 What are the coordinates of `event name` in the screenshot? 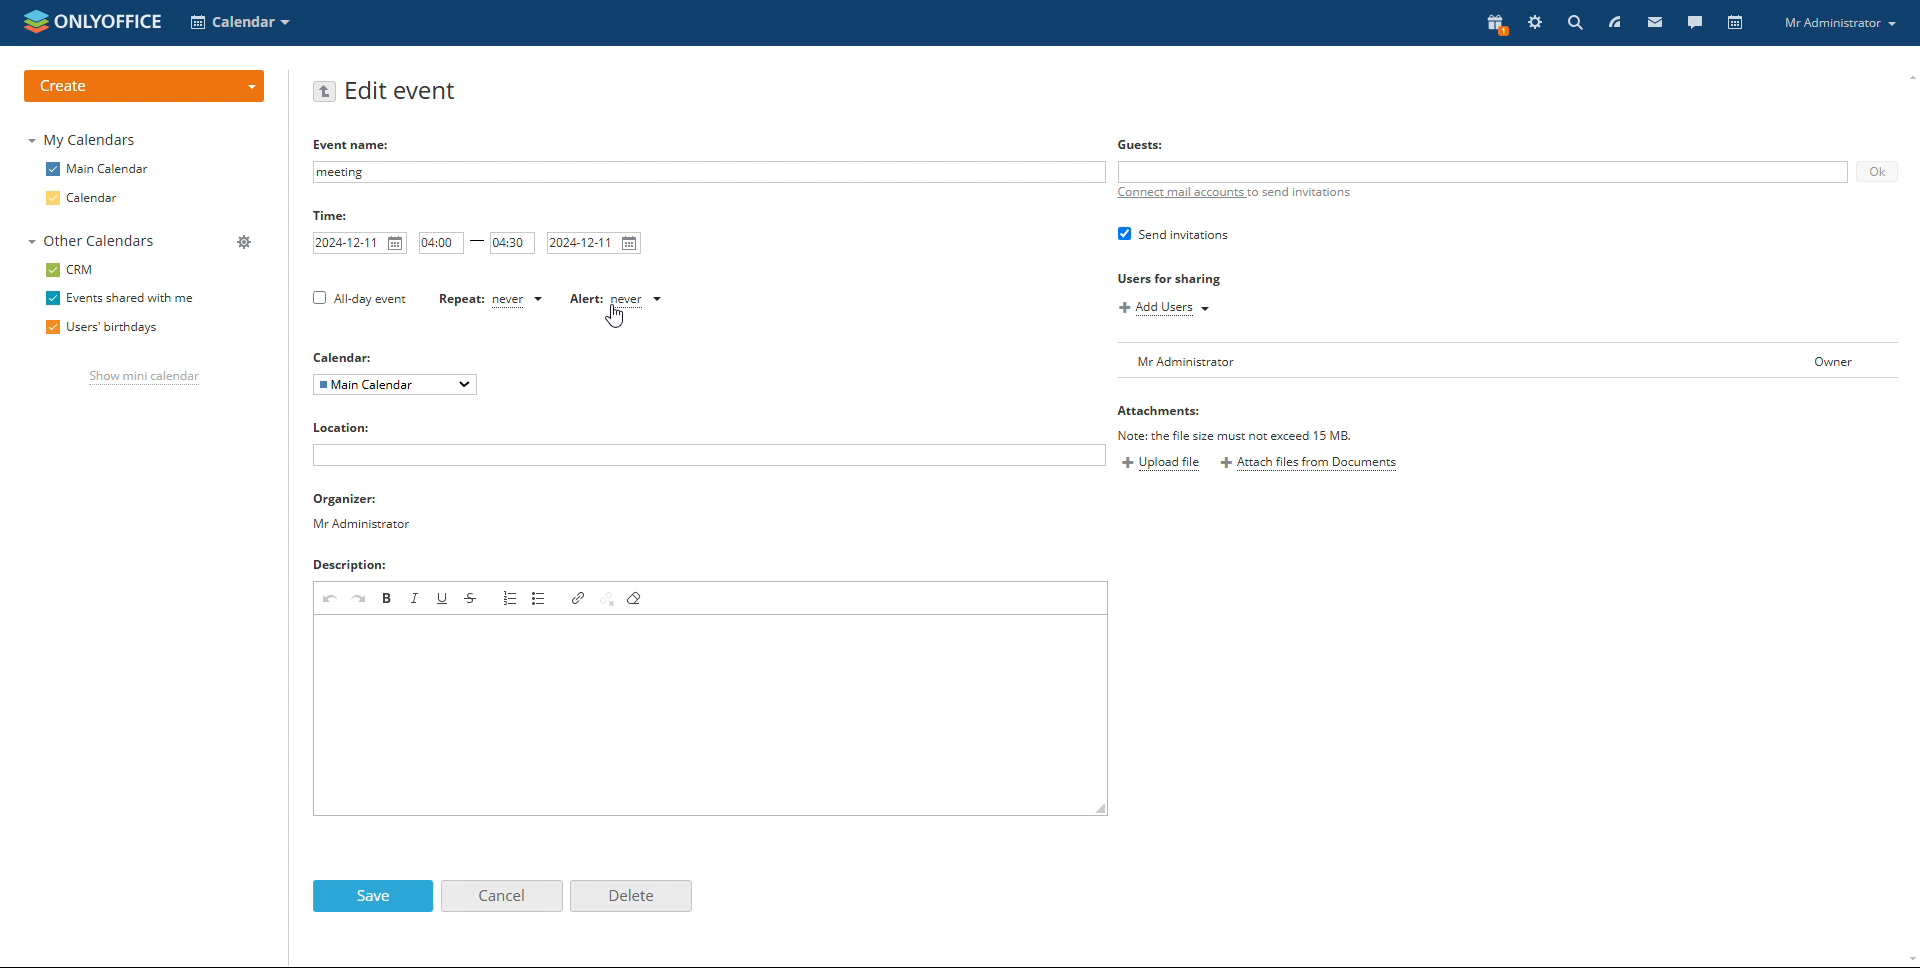 It's located at (710, 172).